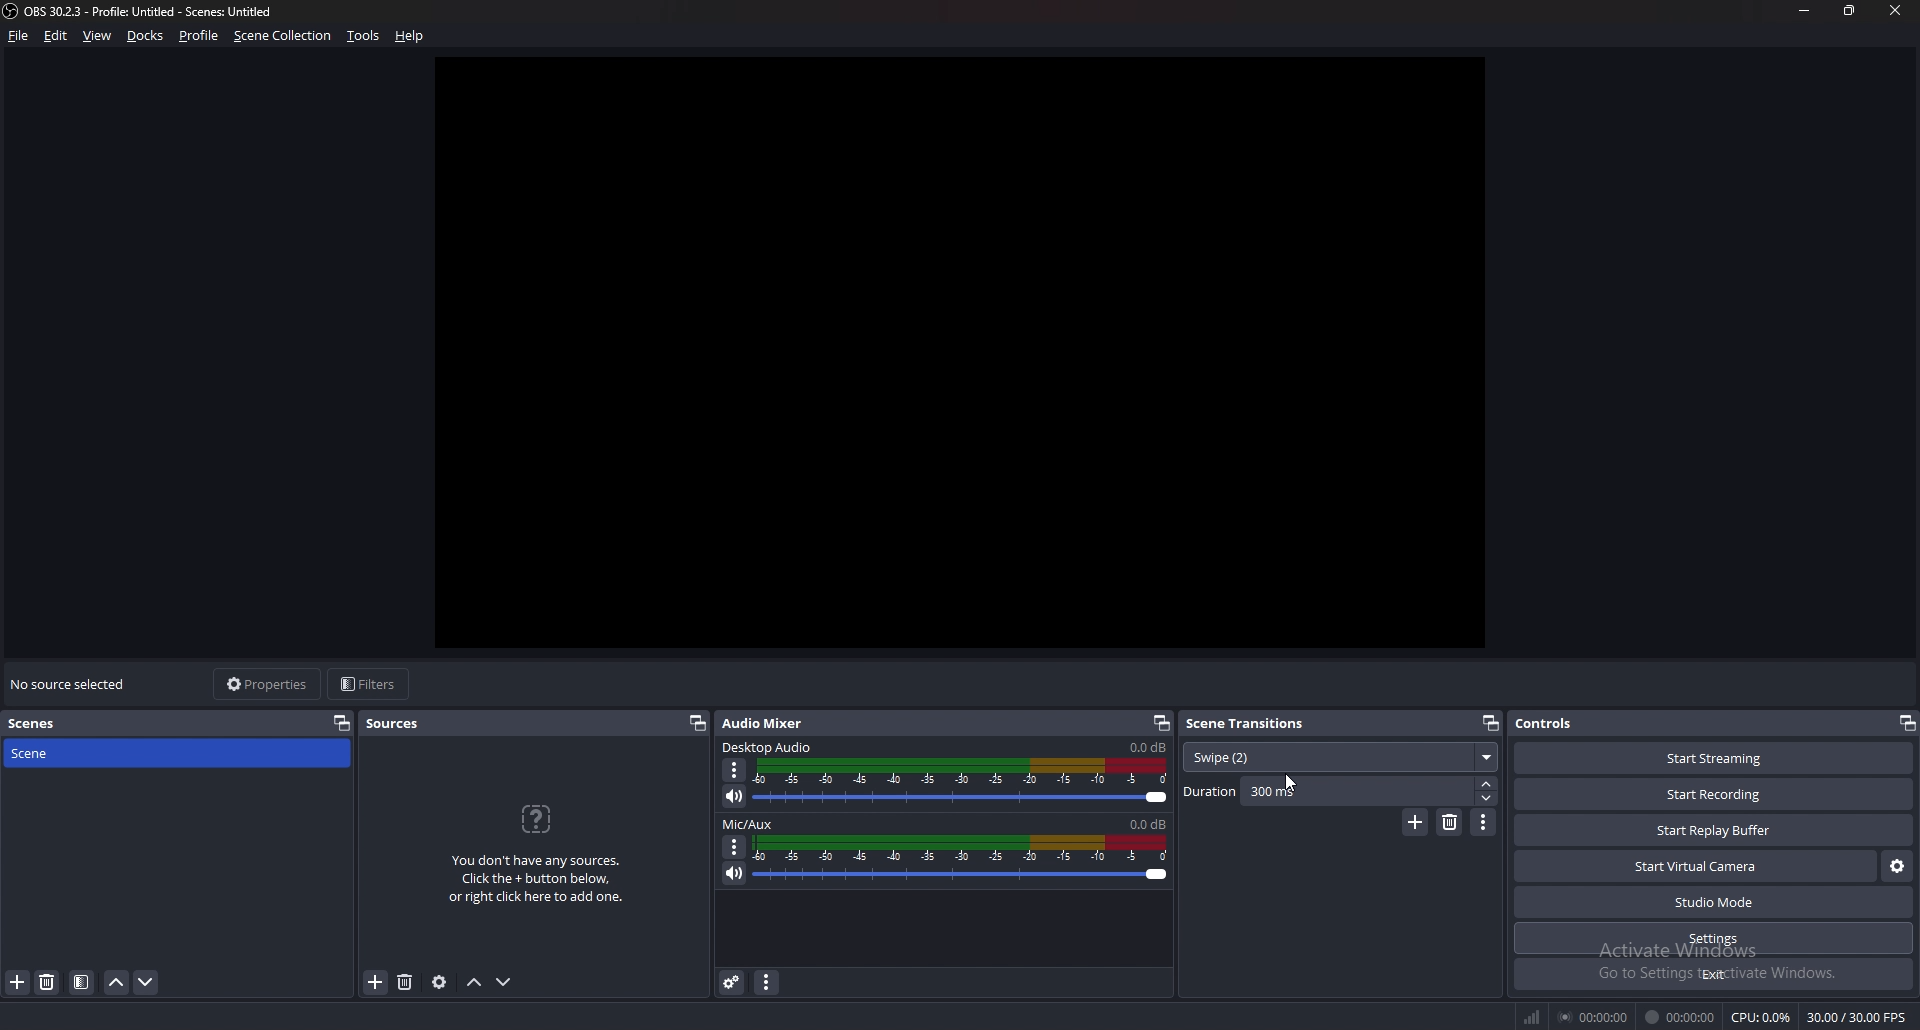 The image size is (1920, 1030). I want to click on file, so click(20, 35).